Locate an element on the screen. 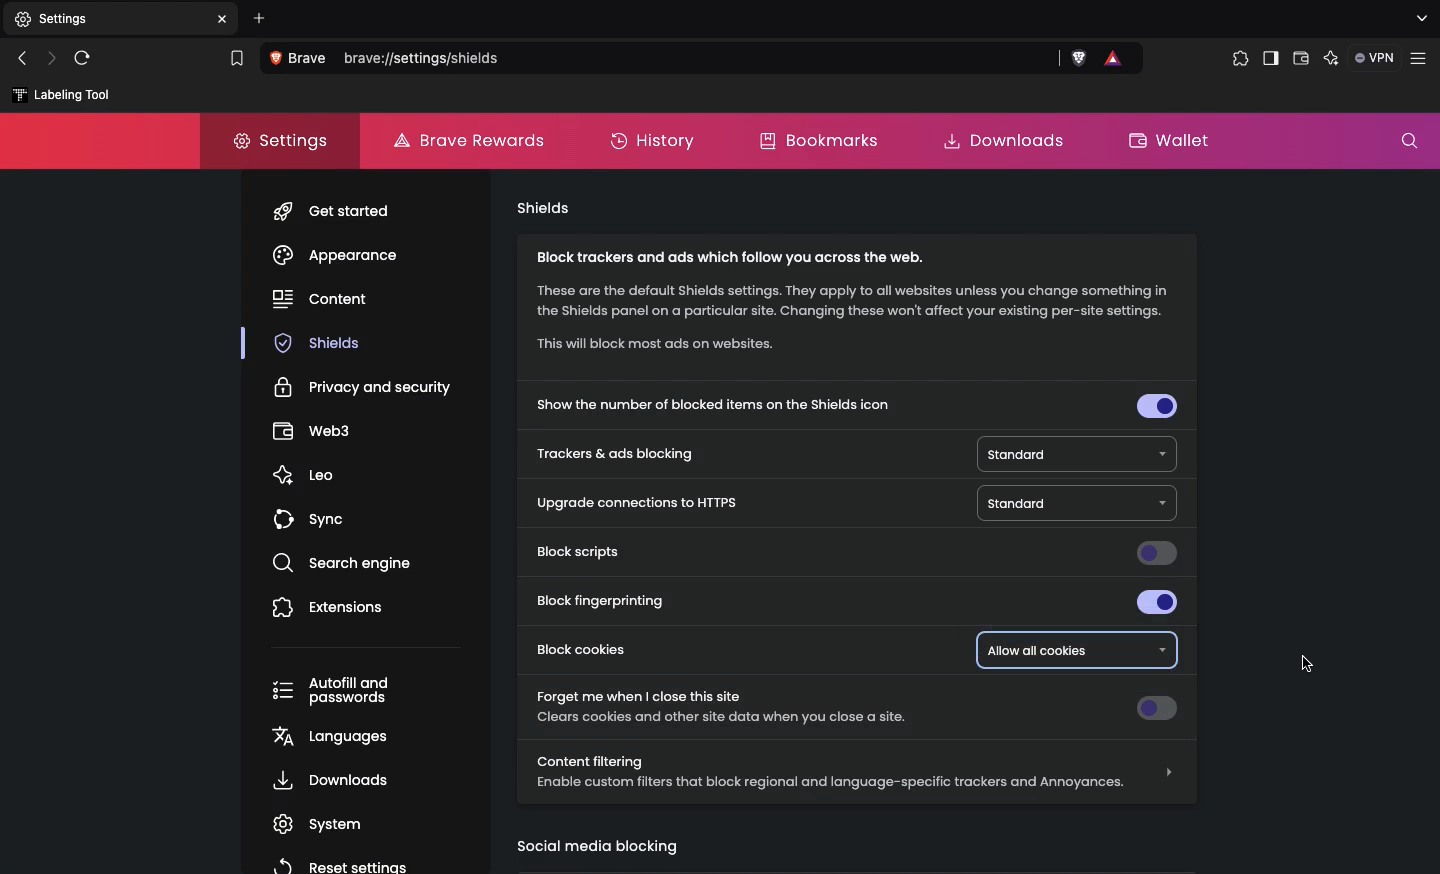 This screenshot has height=874, width=1440. webs3 is located at coordinates (315, 434).